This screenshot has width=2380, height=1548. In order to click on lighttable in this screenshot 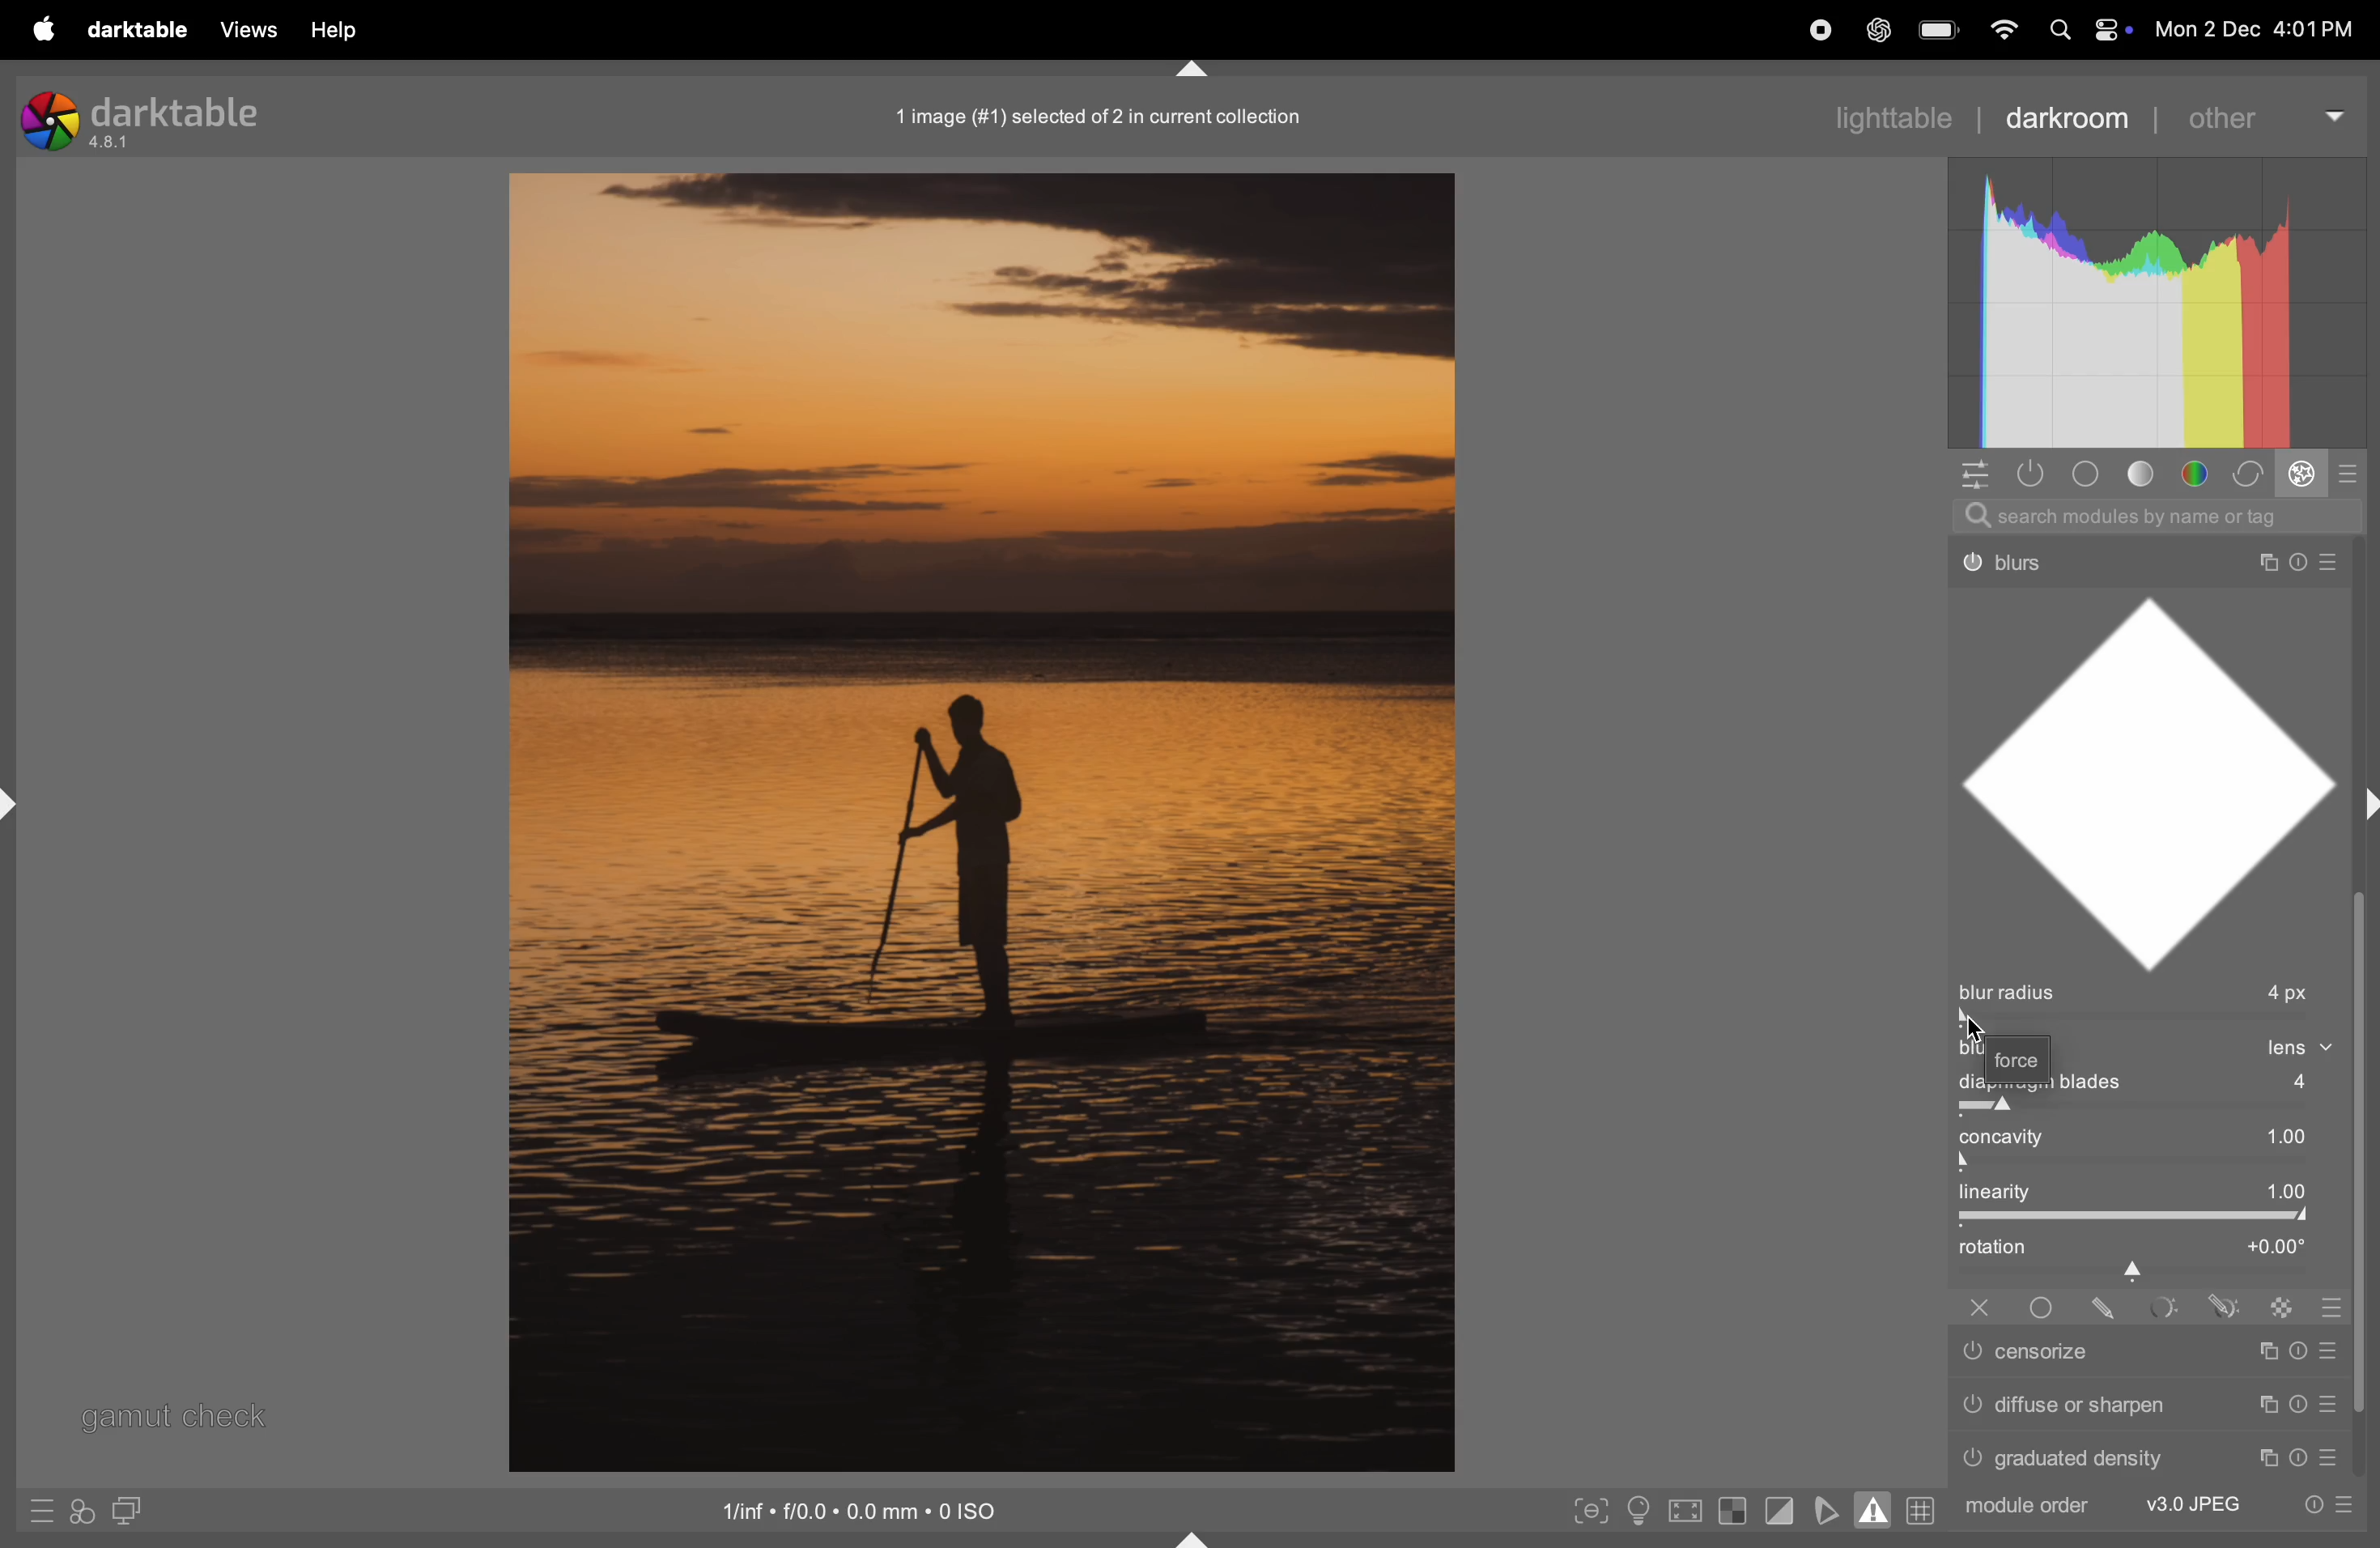, I will do `click(1848, 117)`.